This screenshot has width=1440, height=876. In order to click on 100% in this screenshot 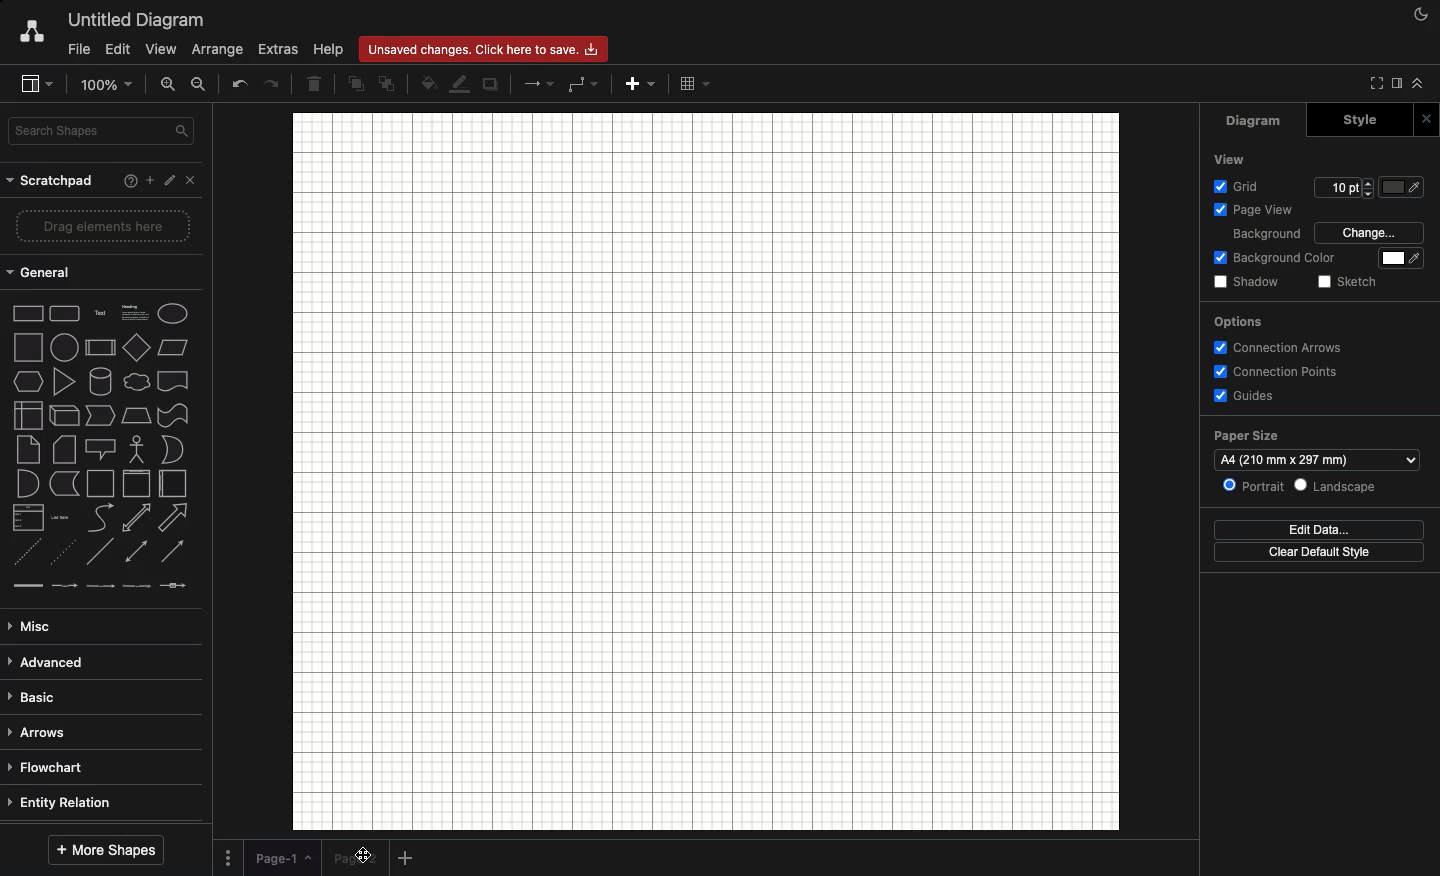, I will do `click(107, 87)`.